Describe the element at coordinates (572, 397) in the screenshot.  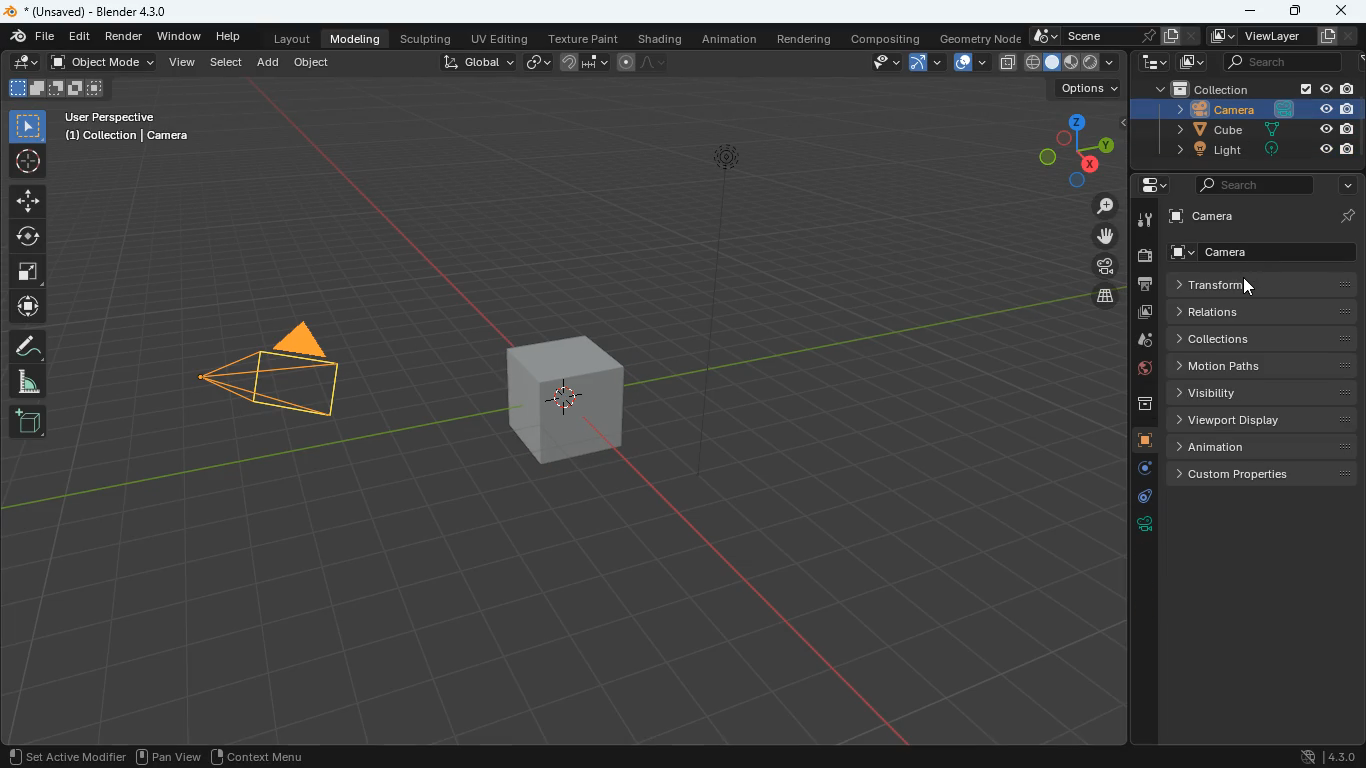
I see `cube` at that location.